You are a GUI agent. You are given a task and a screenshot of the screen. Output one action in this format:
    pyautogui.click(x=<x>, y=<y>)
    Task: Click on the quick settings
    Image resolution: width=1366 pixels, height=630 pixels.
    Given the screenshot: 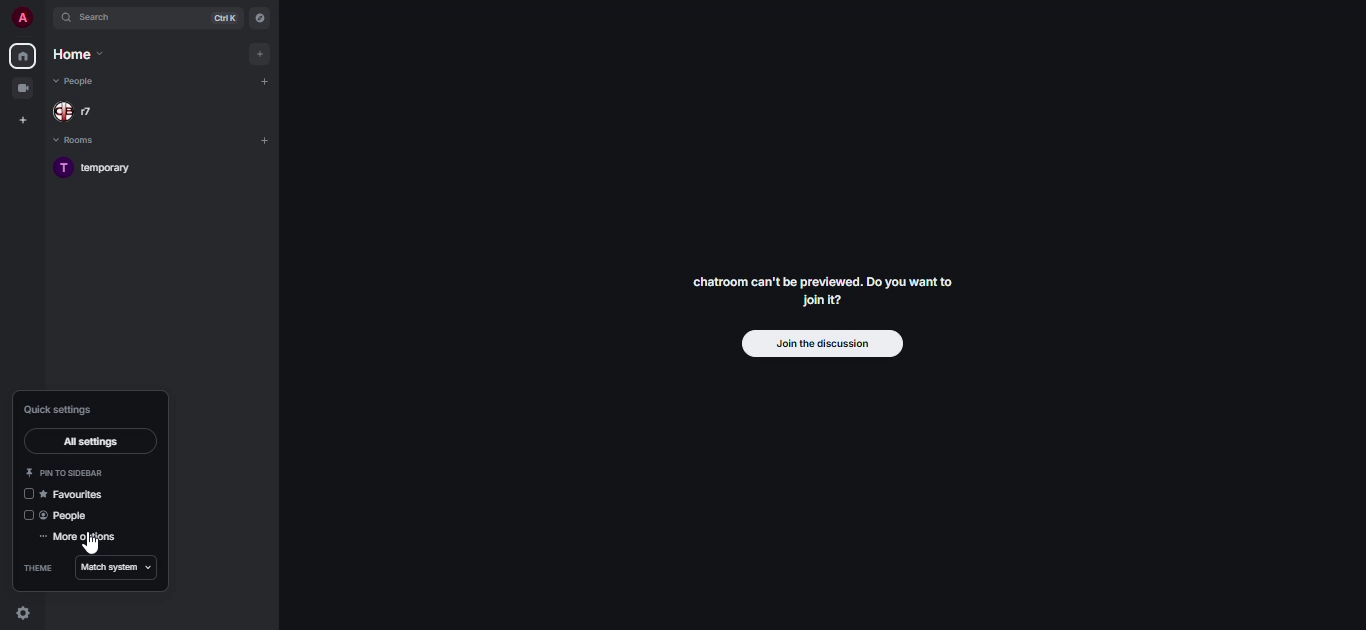 What is the action you would take?
    pyautogui.click(x=24, y=615)
    